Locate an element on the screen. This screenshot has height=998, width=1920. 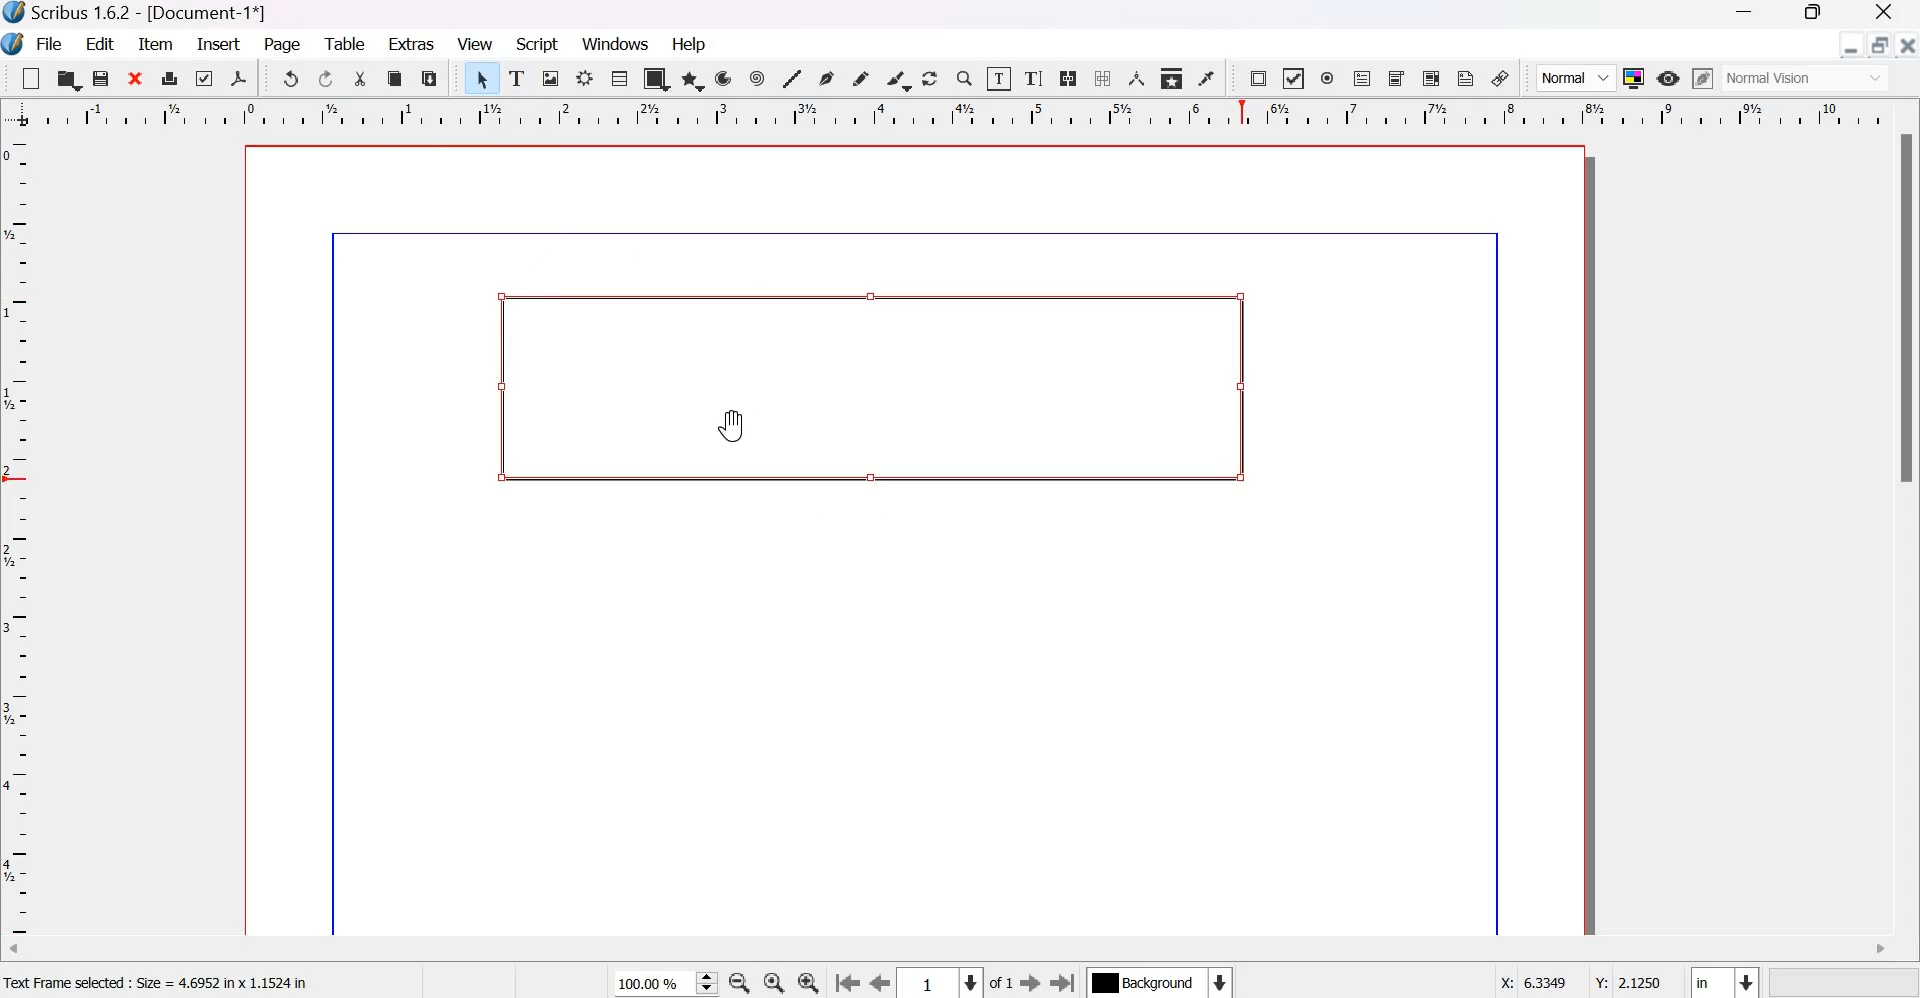
current zoom level is located at coordinates (665, 984).